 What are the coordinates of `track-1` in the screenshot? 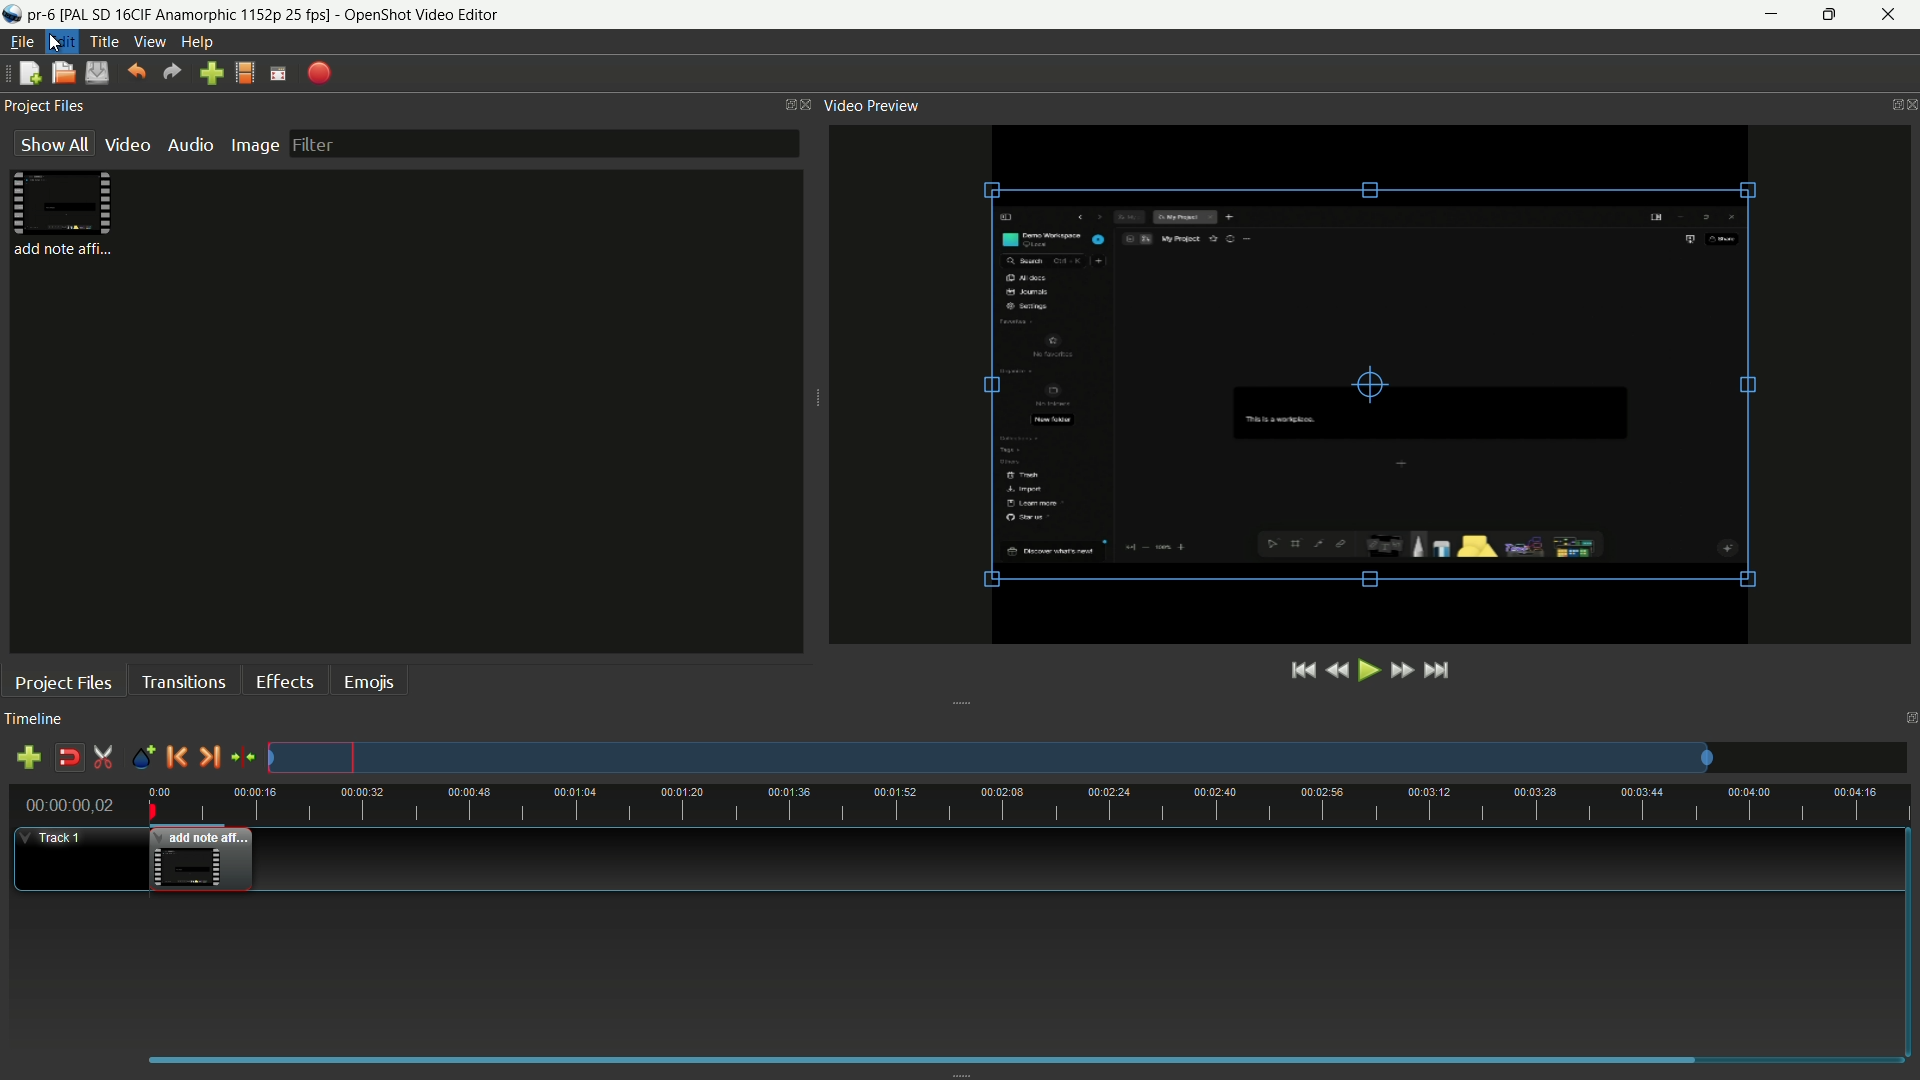 It's located at (63, 838).